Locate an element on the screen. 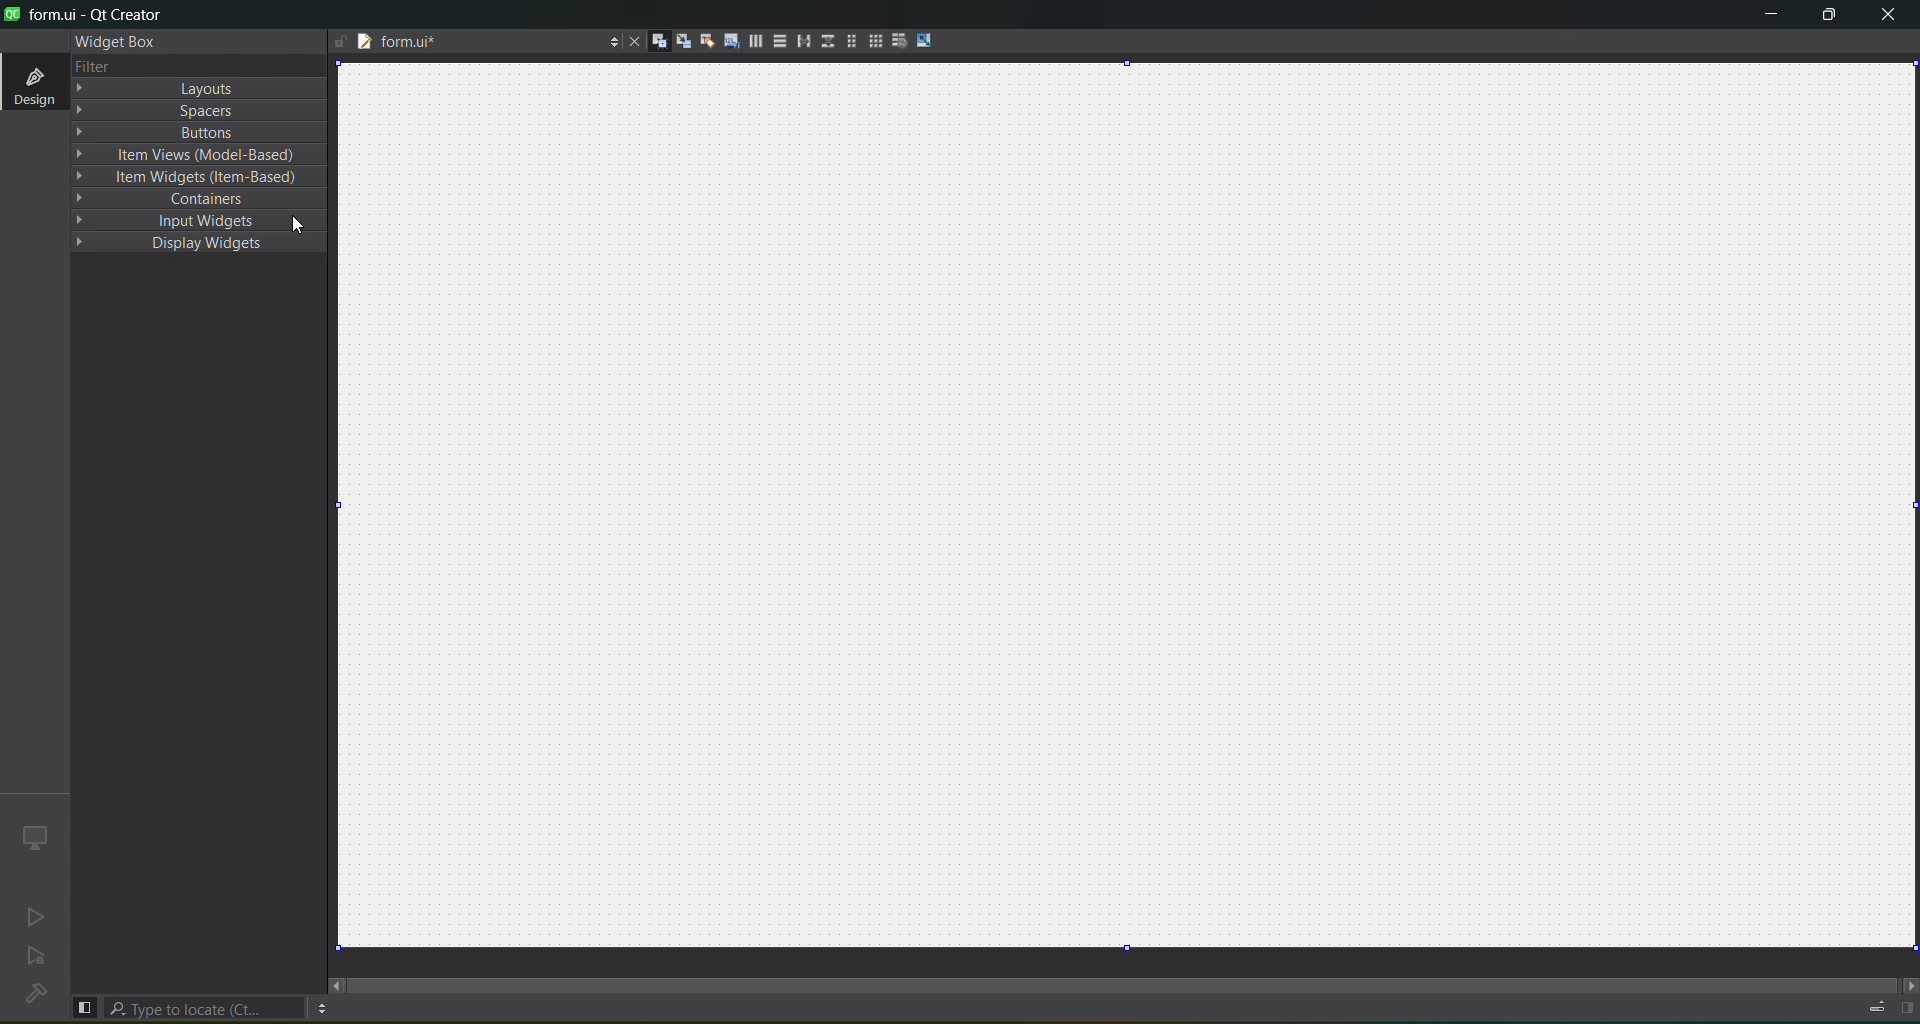  buddies is located at coordinates (700, 42).